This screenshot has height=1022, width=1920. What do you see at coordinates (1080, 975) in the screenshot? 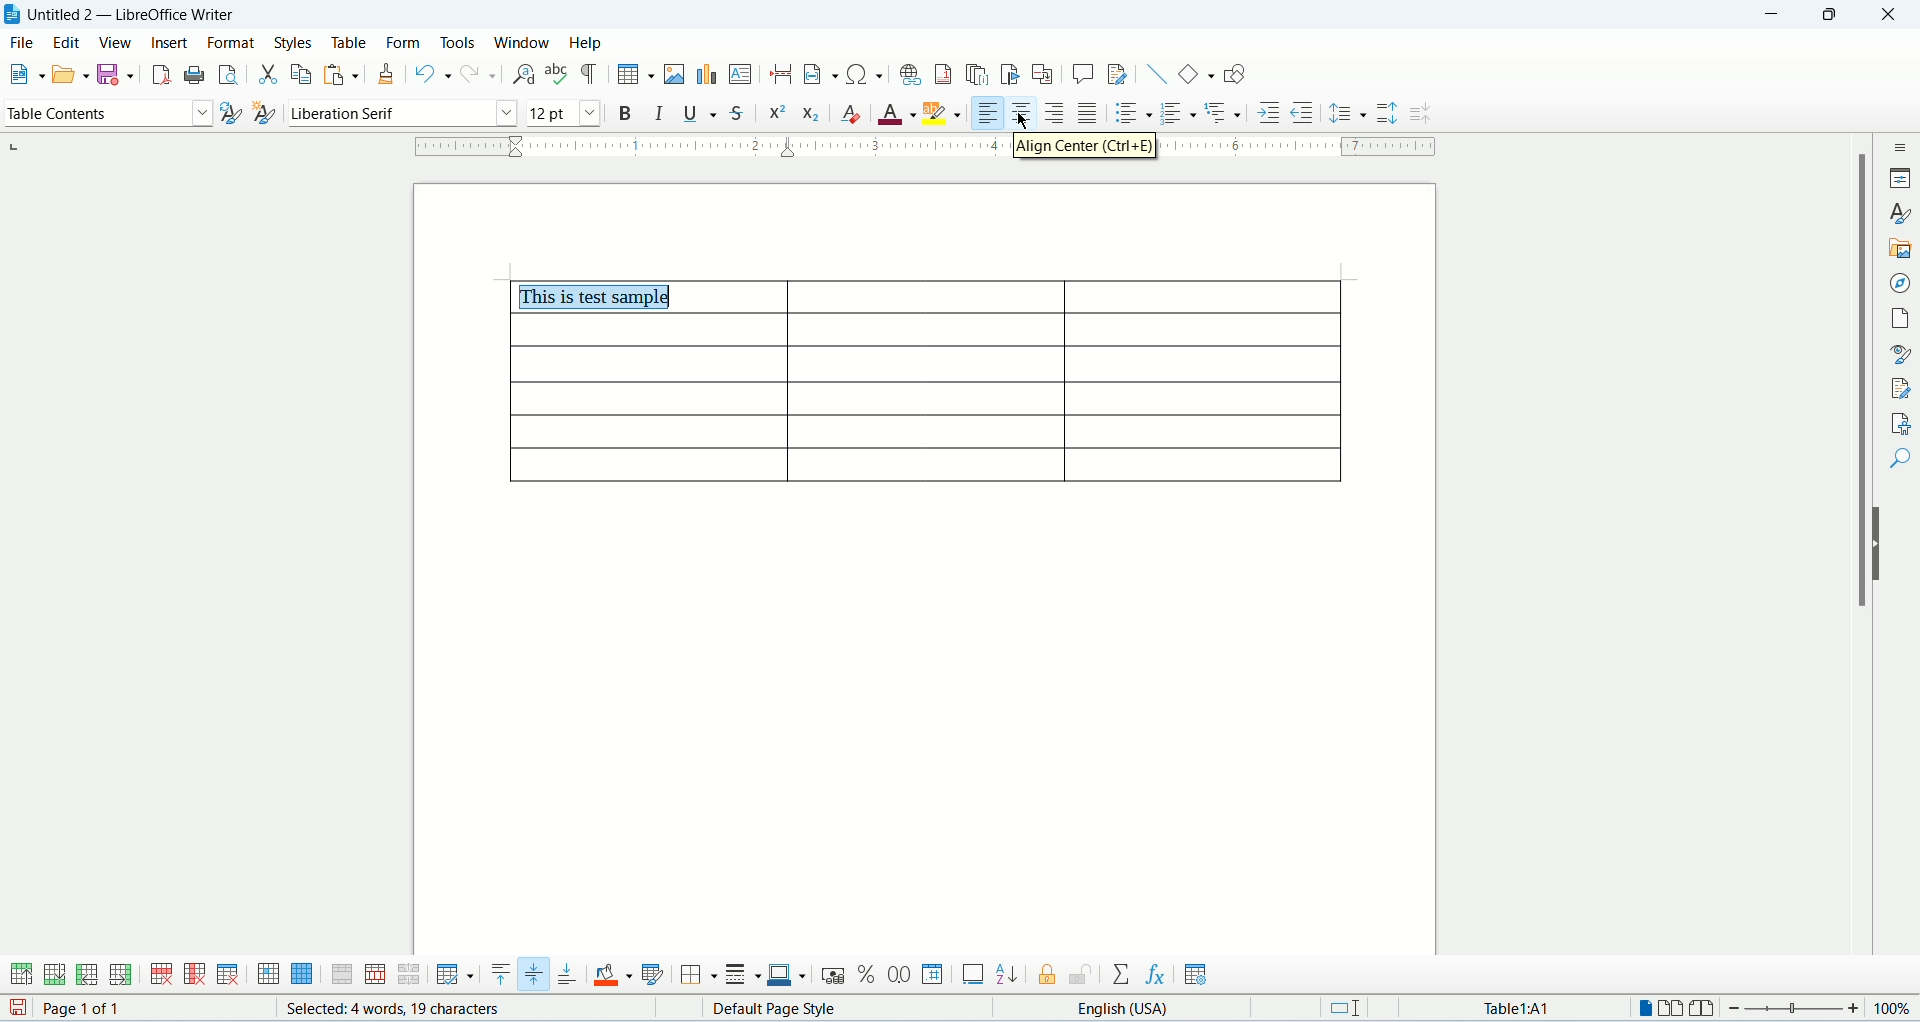
I see `unprotect cells` at bounding box center [1080, 975].